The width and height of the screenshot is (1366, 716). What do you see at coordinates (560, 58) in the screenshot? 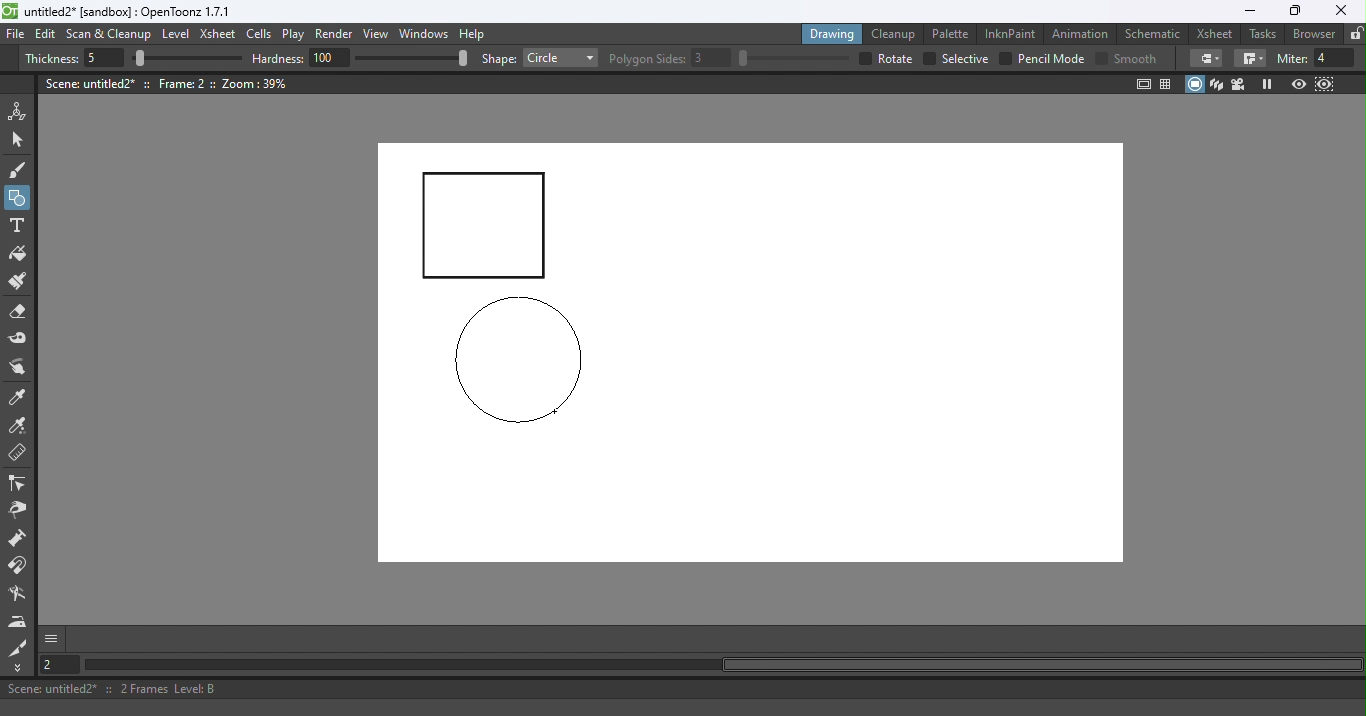
I see `Rectangle ` at bounding box center [560, 58].